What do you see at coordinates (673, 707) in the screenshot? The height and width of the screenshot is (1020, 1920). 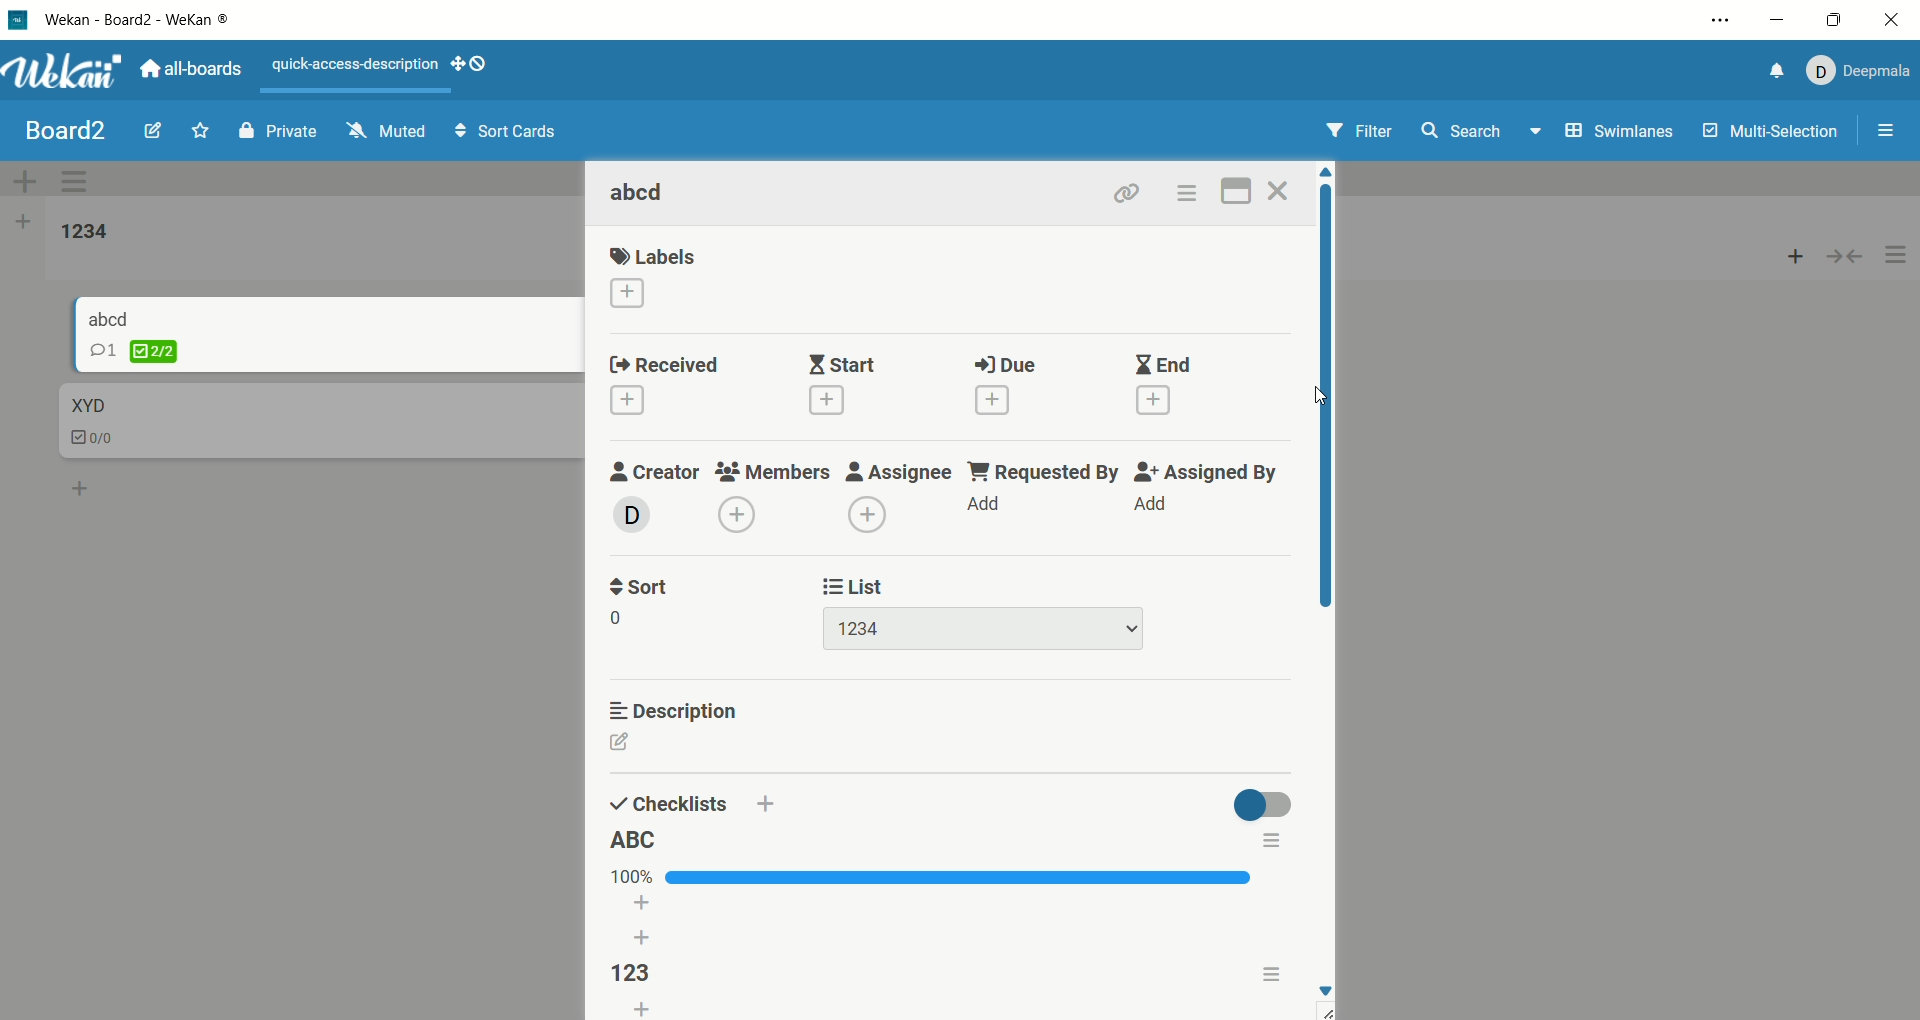 I see `description` at bounding box center [673, 707].